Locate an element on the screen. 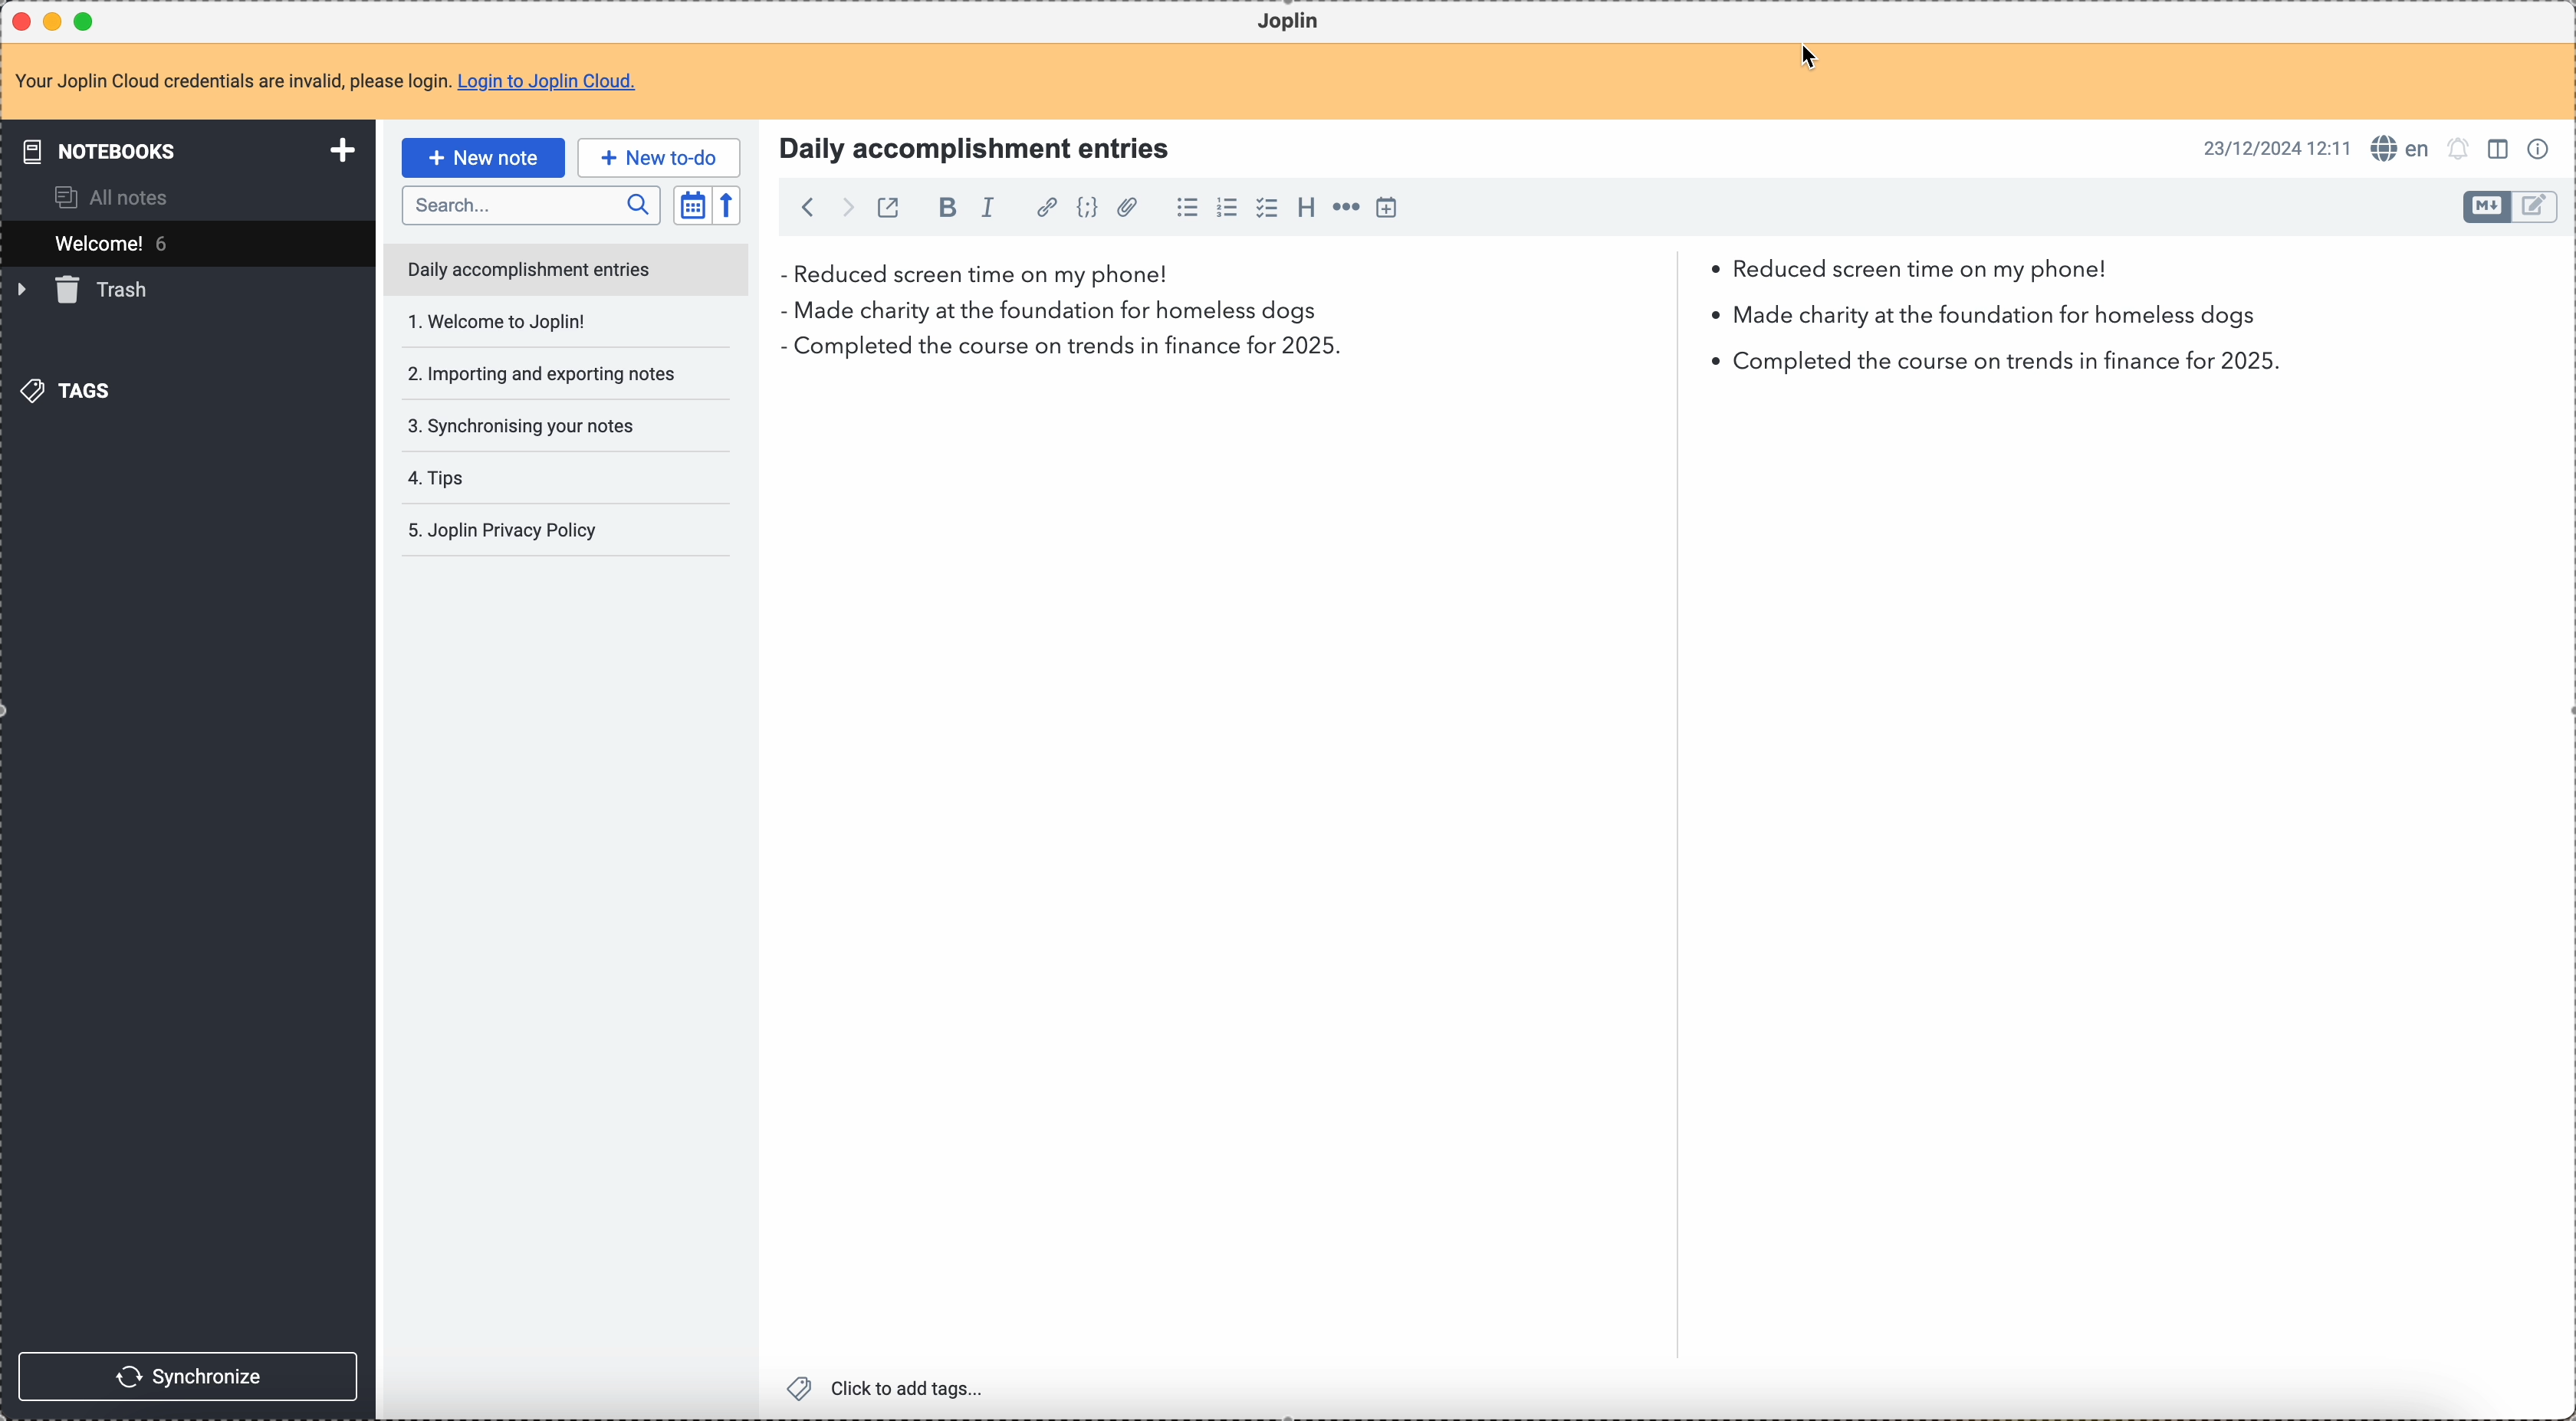  insert time is located at coordinates (1386, 208).